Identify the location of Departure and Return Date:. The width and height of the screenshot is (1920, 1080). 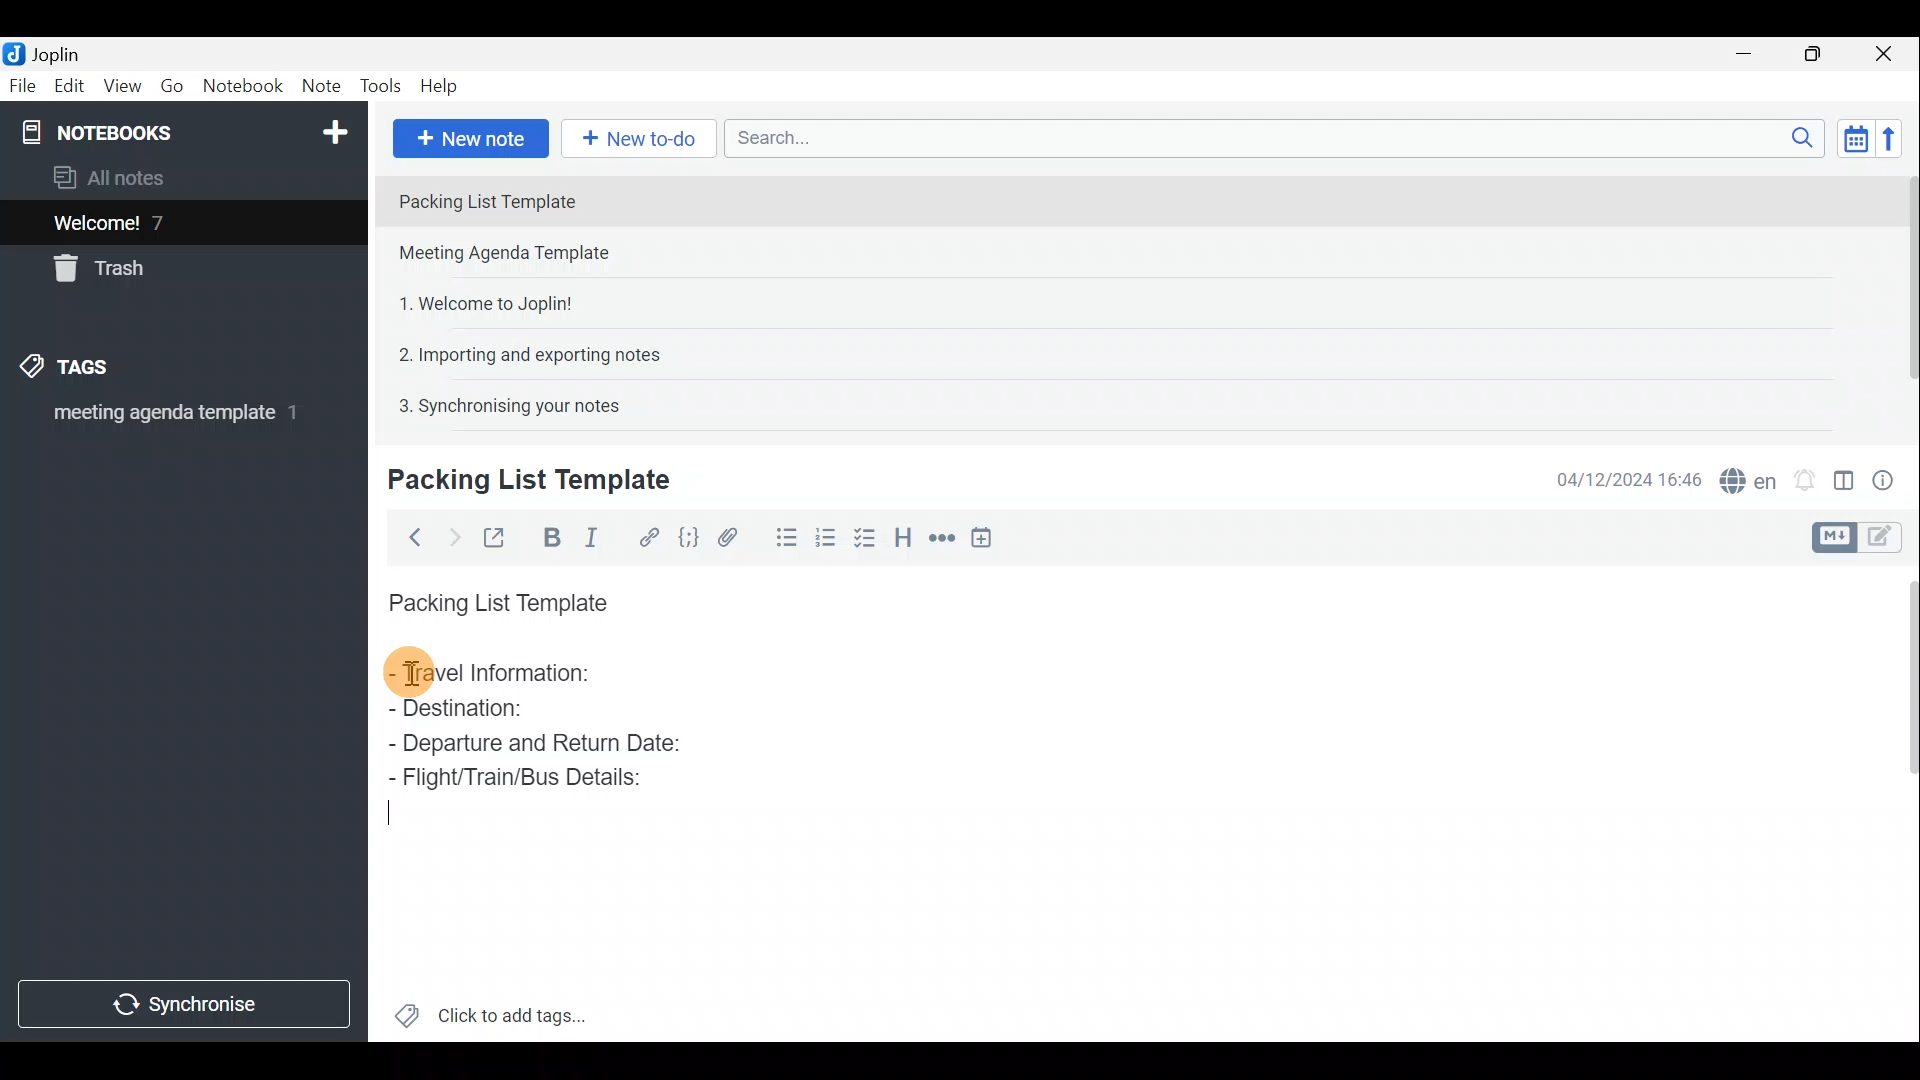
(535, 742).